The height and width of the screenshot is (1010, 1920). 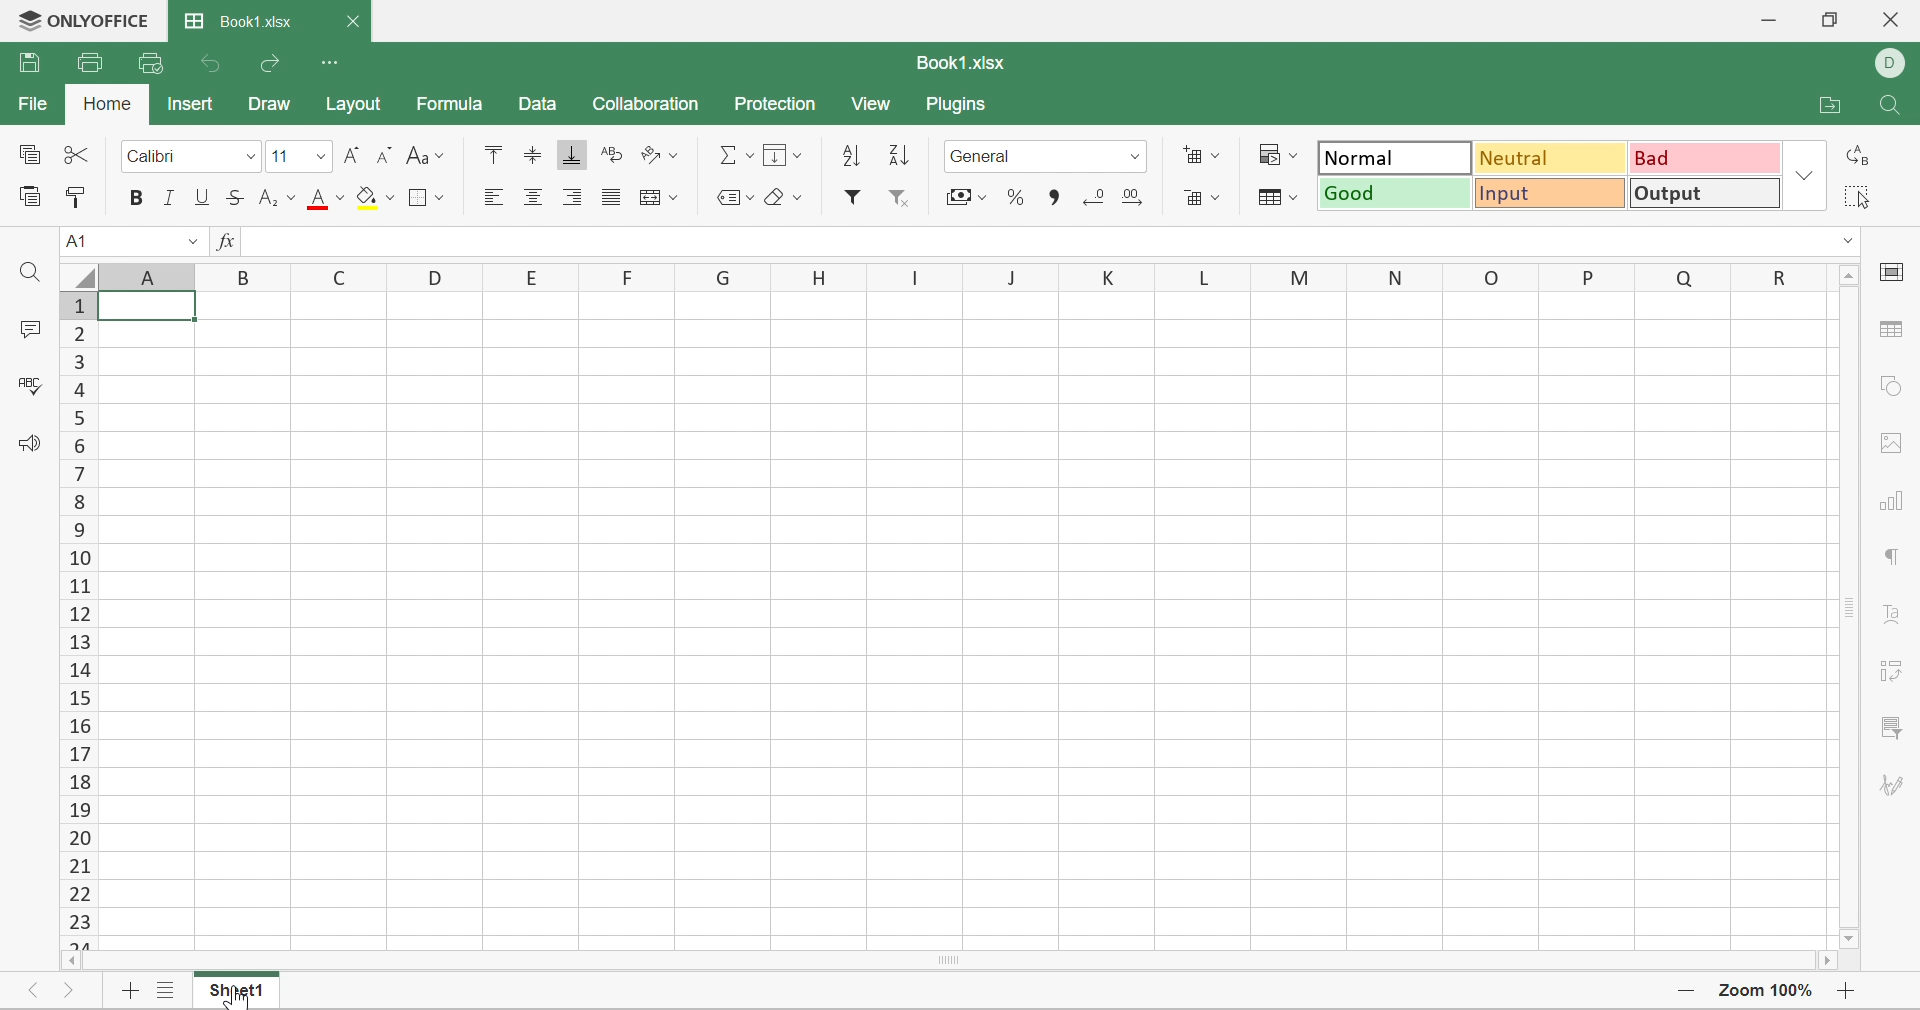 I want to click on filter, so click(x=850, y=199).